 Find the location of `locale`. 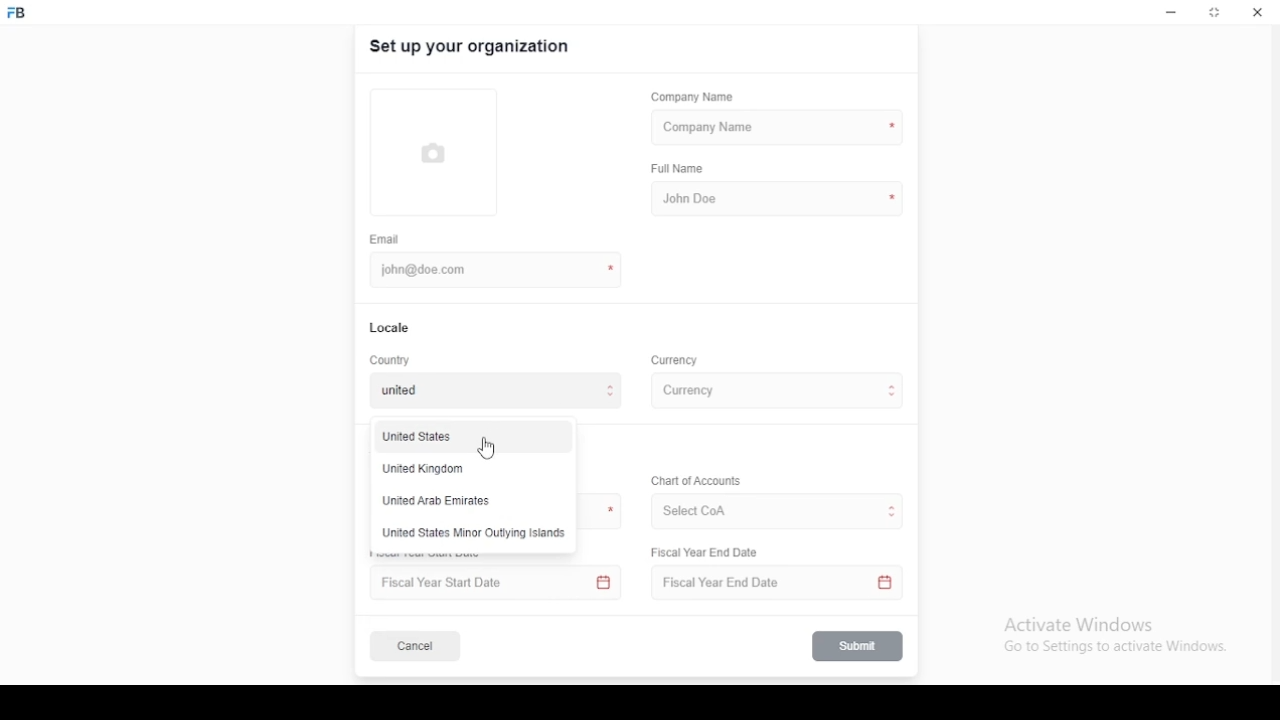

locale is located at coordinates (391, 328).